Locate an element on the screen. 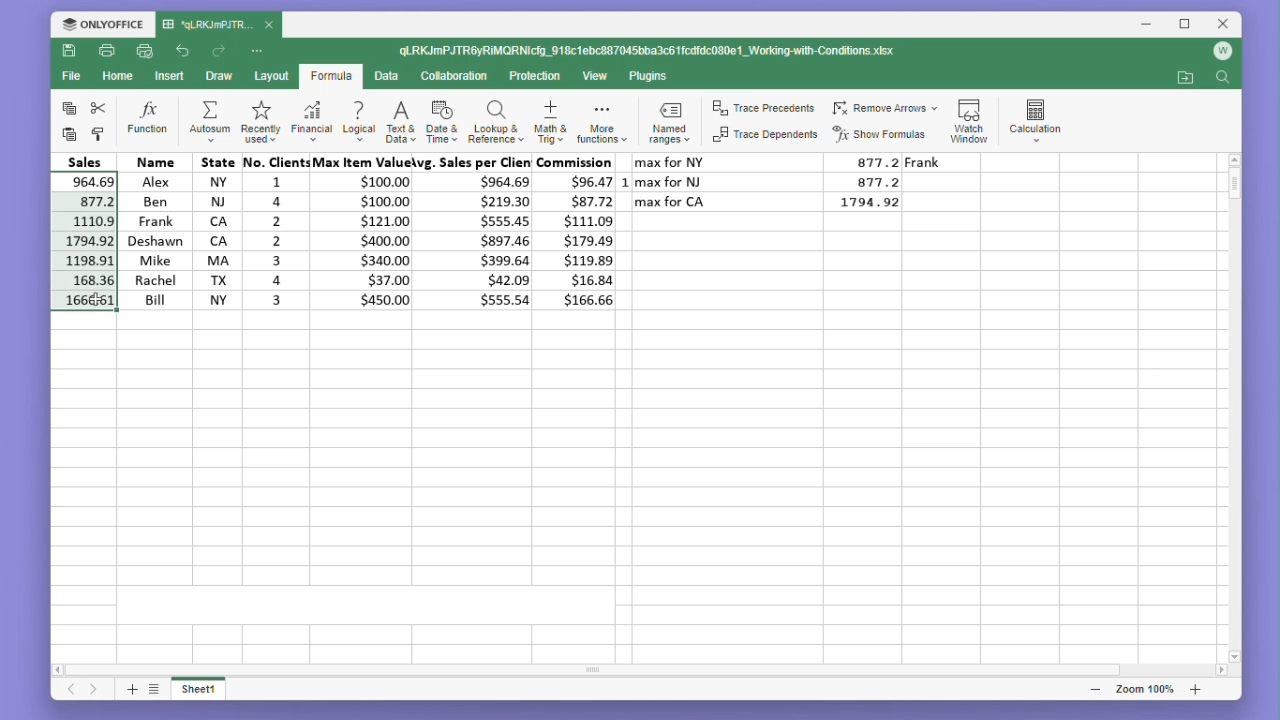 The width and height of the screenshot is (1280, 720). scroll left is located at coordinates (61, 672).